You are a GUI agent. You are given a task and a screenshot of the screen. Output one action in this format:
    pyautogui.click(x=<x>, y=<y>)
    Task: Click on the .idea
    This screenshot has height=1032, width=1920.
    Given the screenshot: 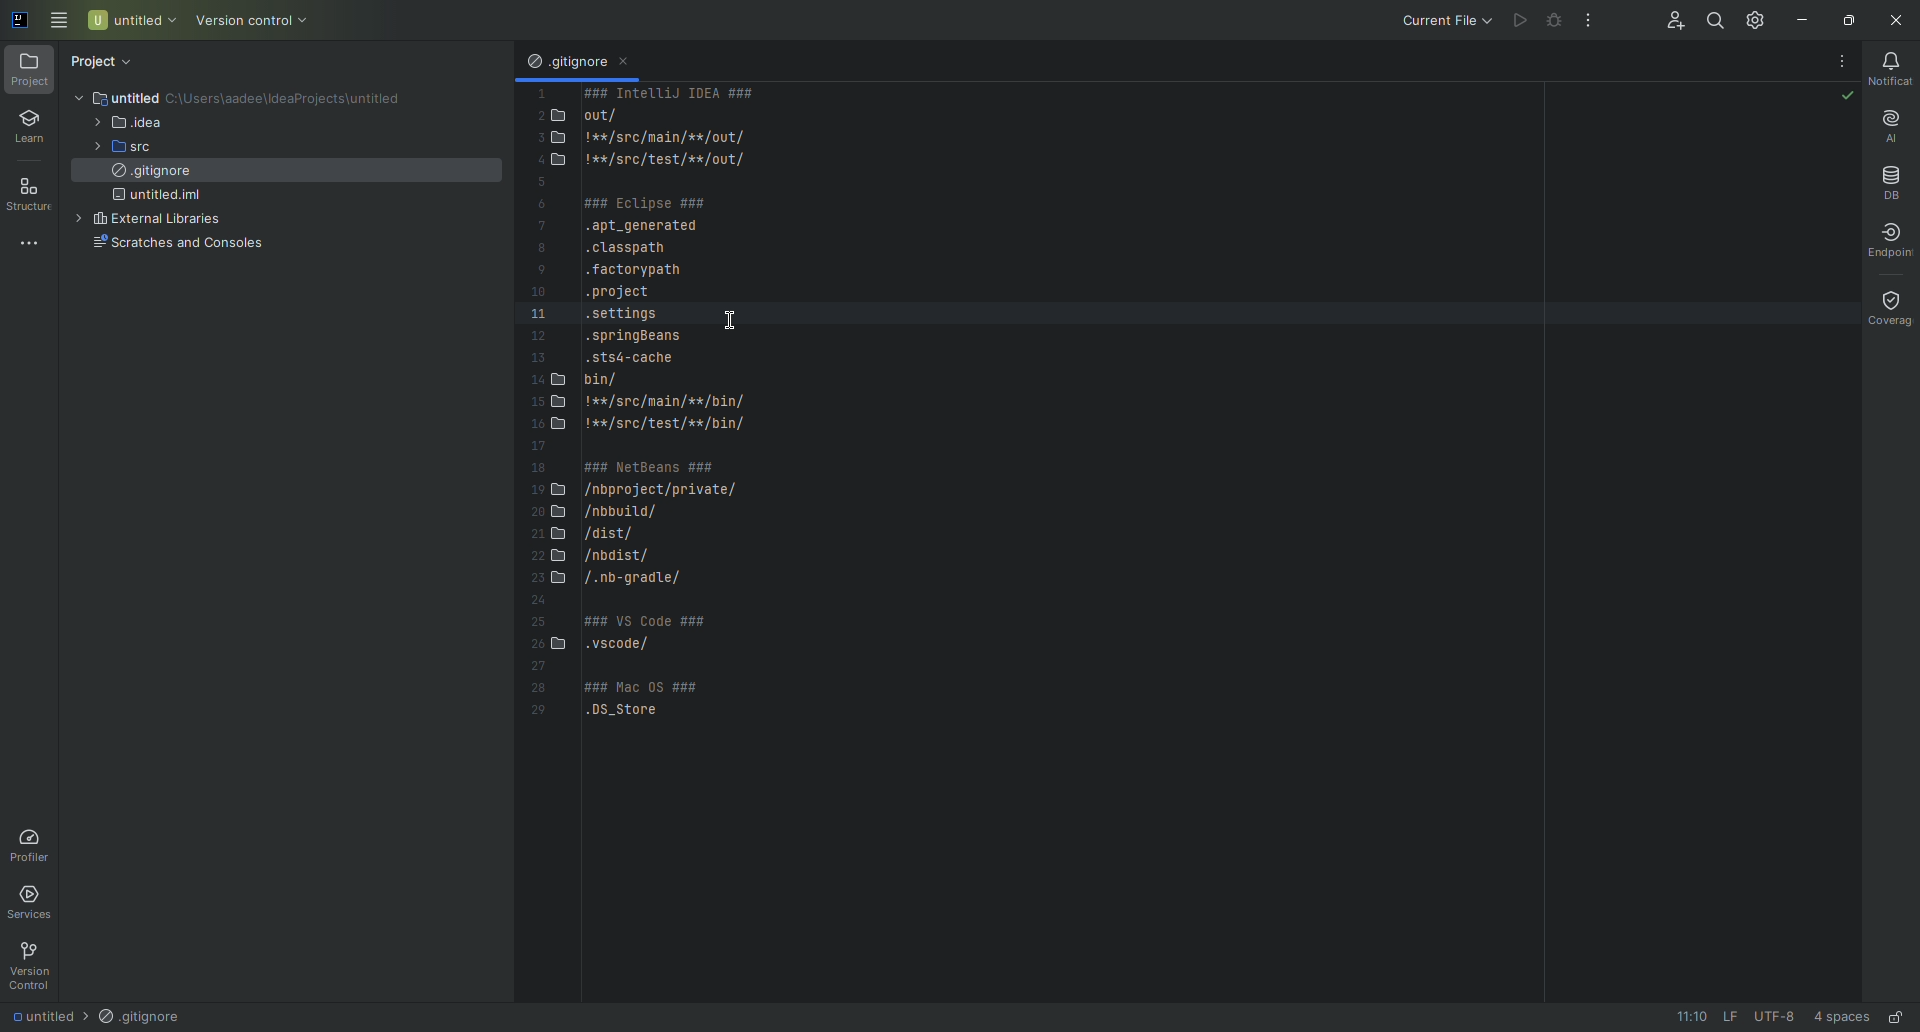 What is the action you would take?
    pyautogui.click(x=134, y=123)
    